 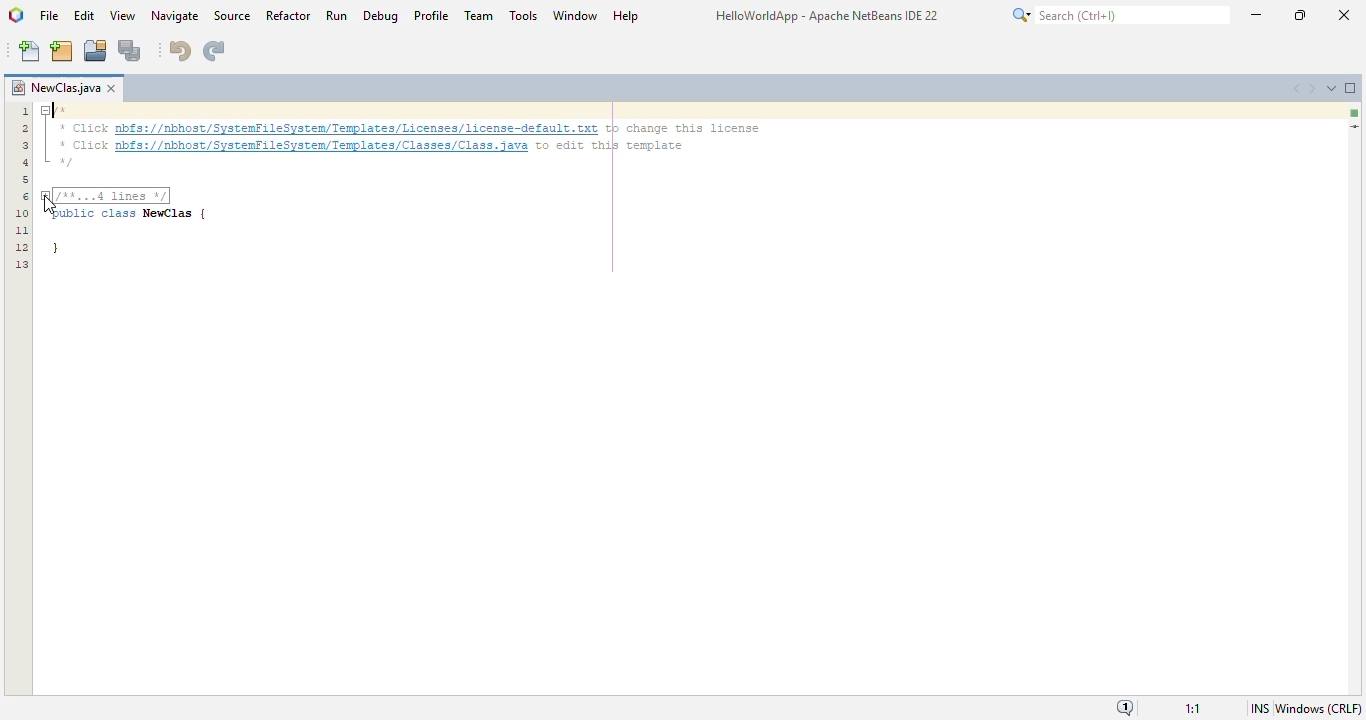 I want to click on help, so click(x=627, y=15).